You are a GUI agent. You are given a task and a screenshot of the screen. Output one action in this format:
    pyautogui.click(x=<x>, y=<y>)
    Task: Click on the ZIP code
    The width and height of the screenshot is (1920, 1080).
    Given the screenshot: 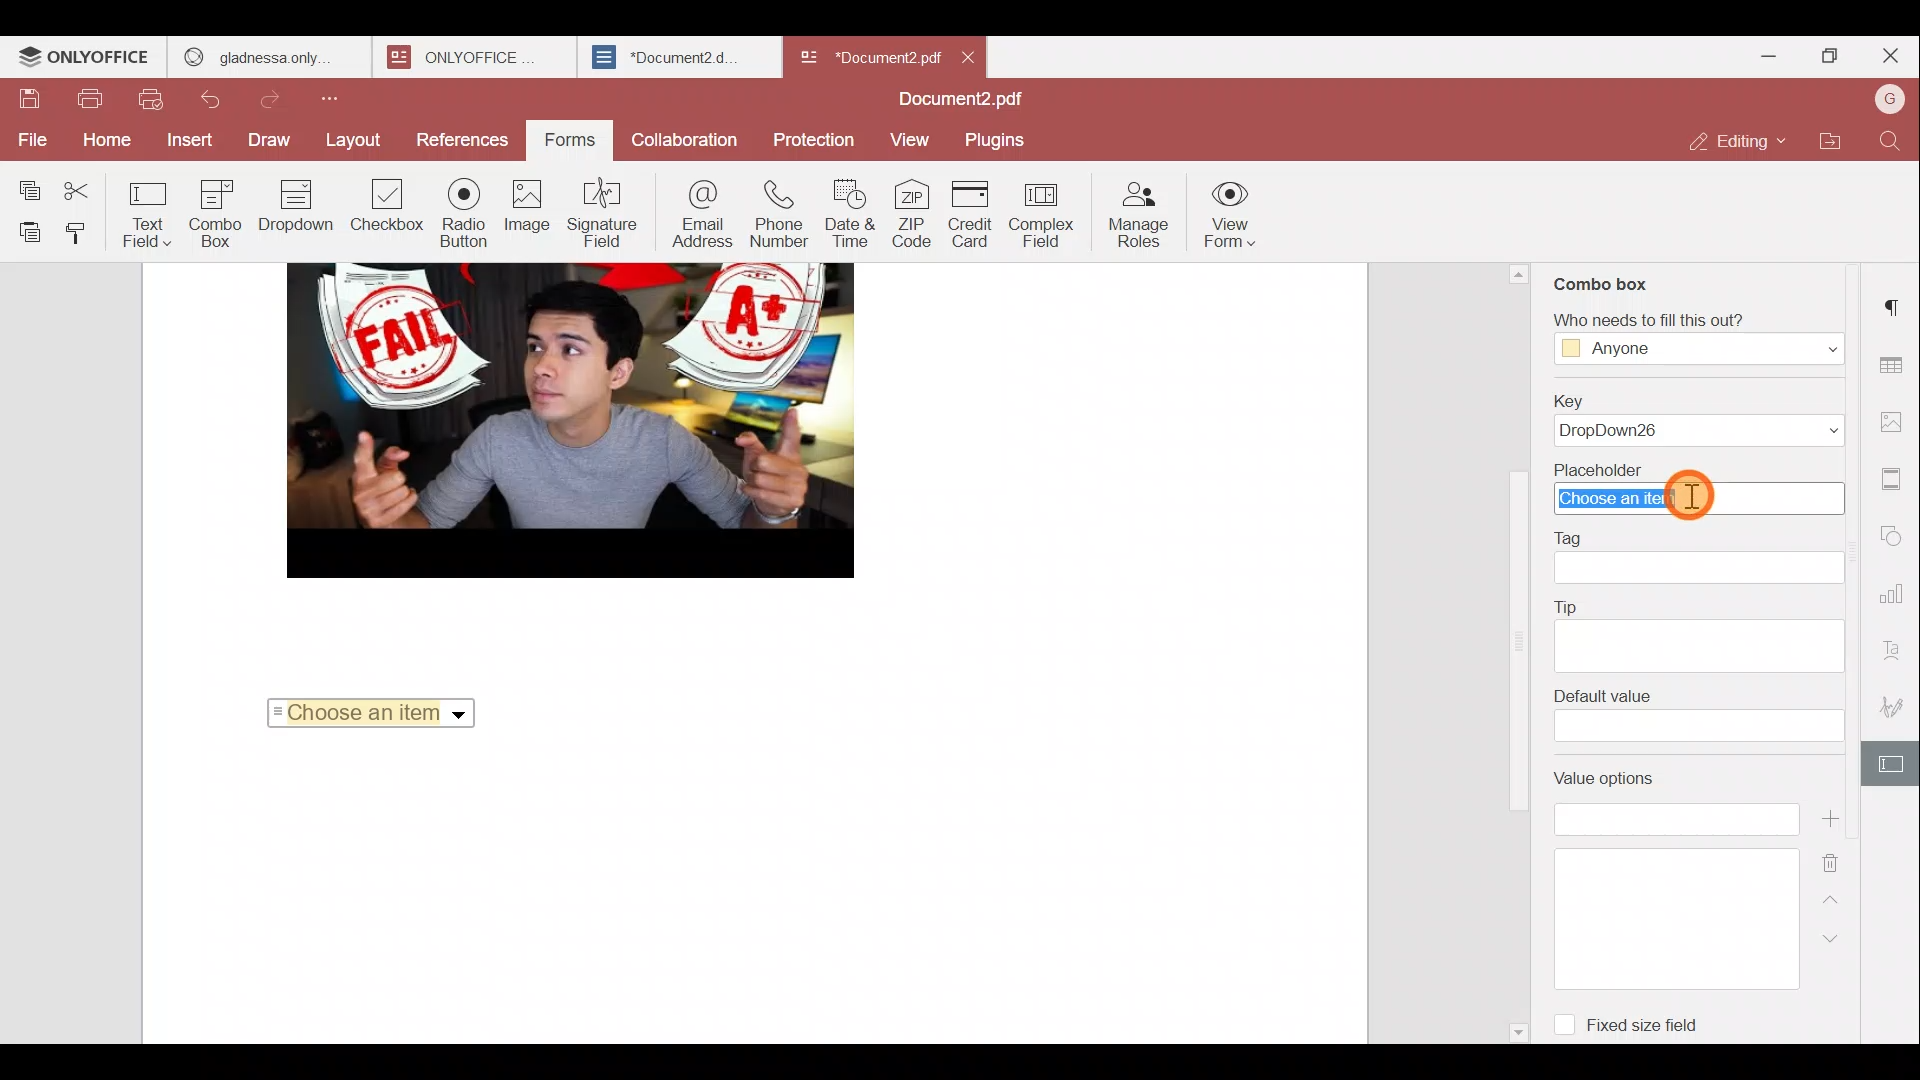 What is the action you would take?
    pyautogui.click(x=913, y=216)
    